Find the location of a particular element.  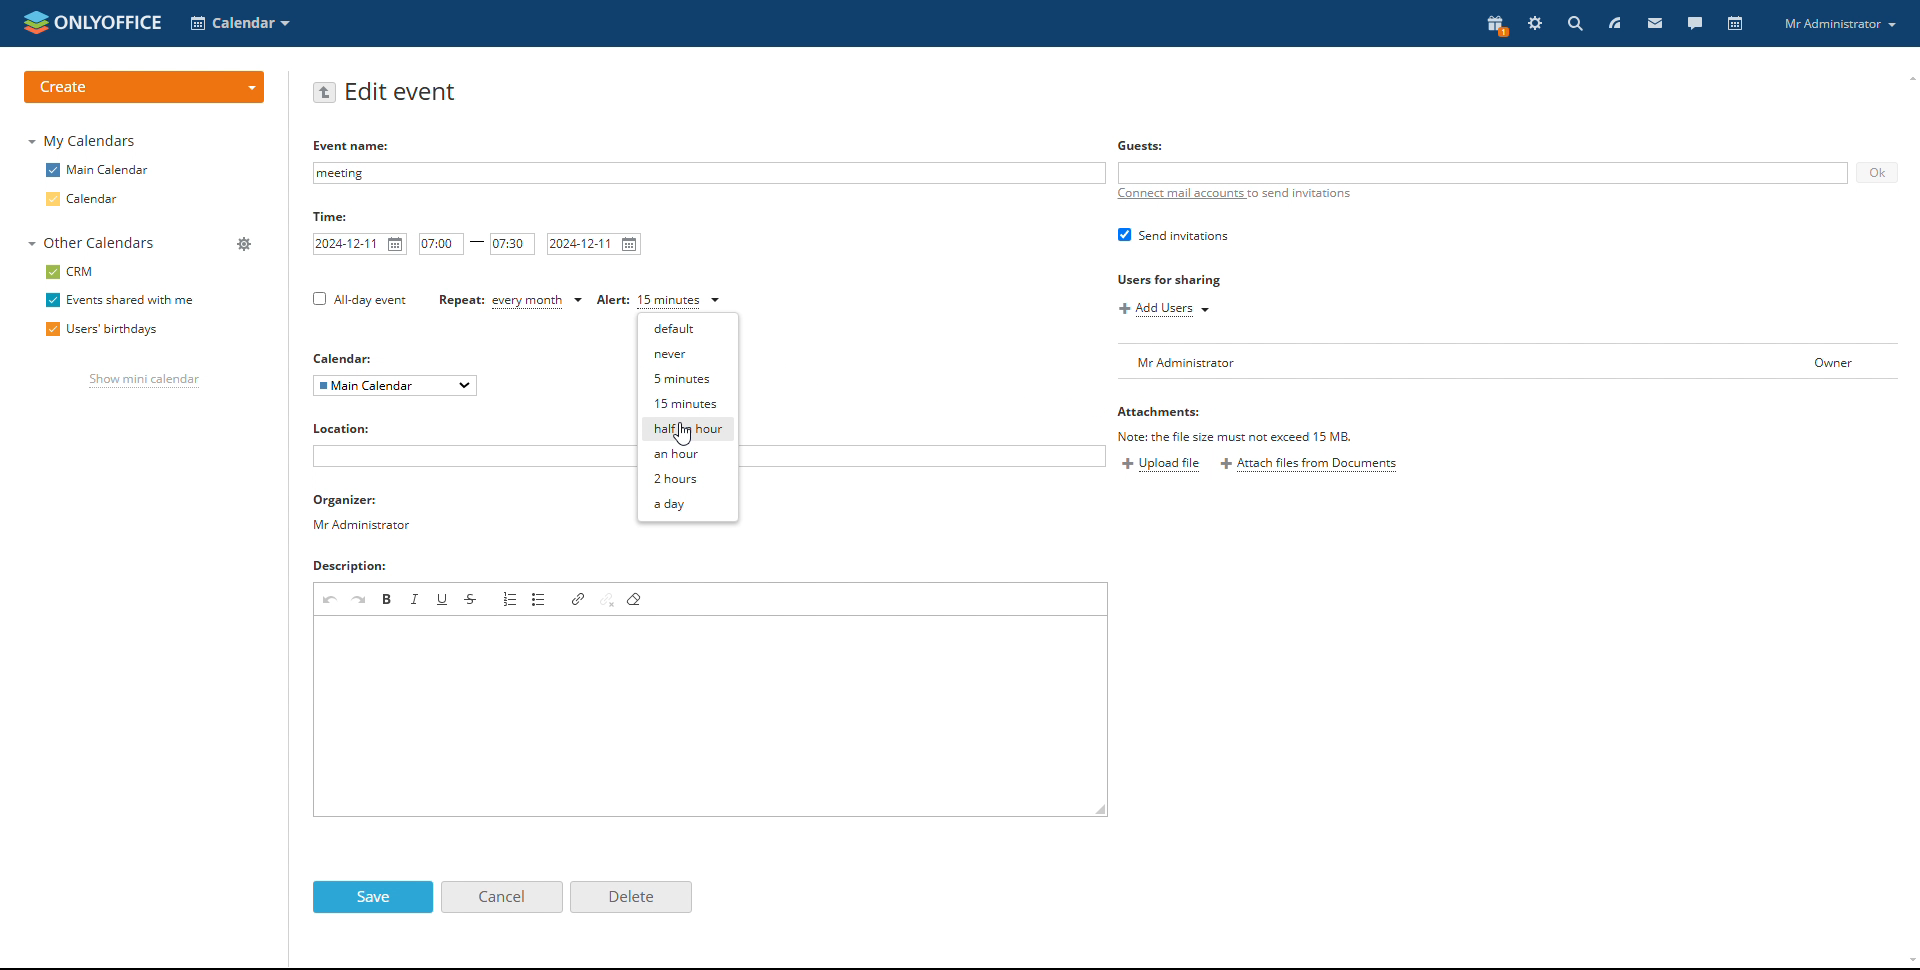

send invitations is located at coordinates (1172, 236).